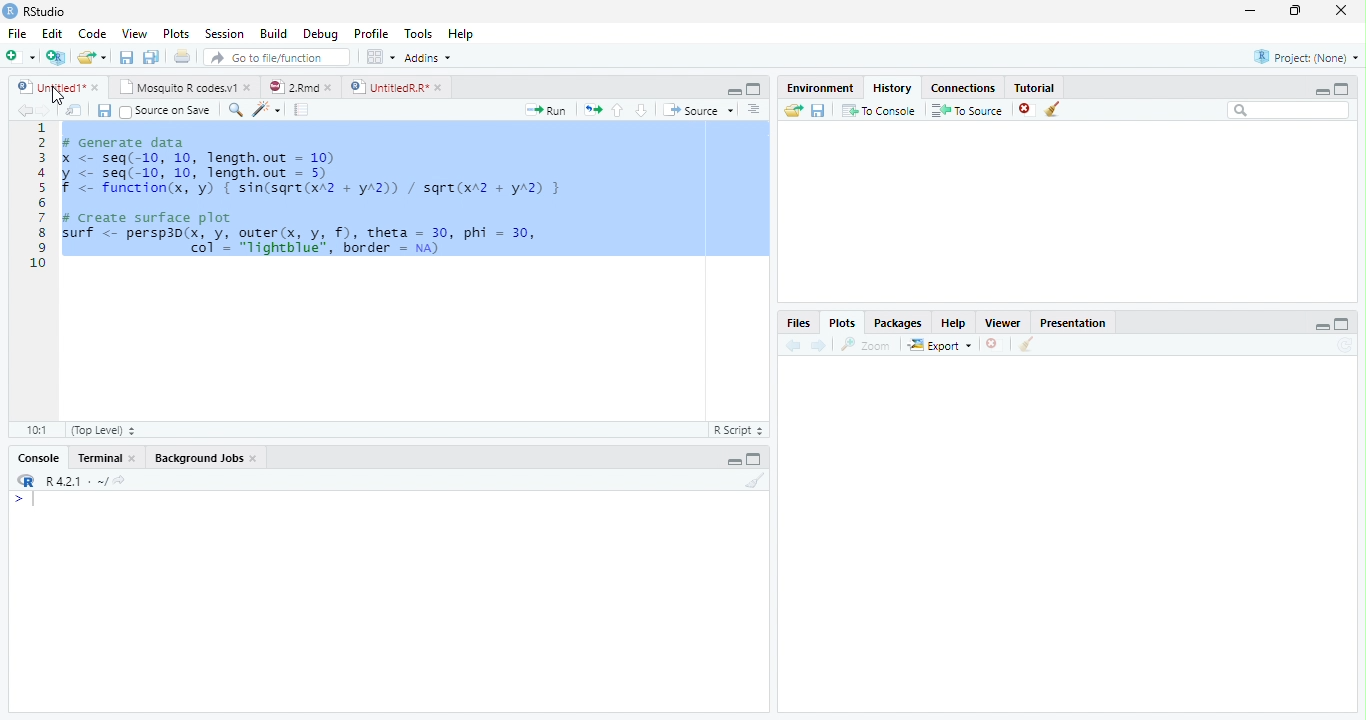 The image size is (1366, 720). Describe the element at coordinates (818, 110) in the screenshot. I see `Save history into a file` at that location.